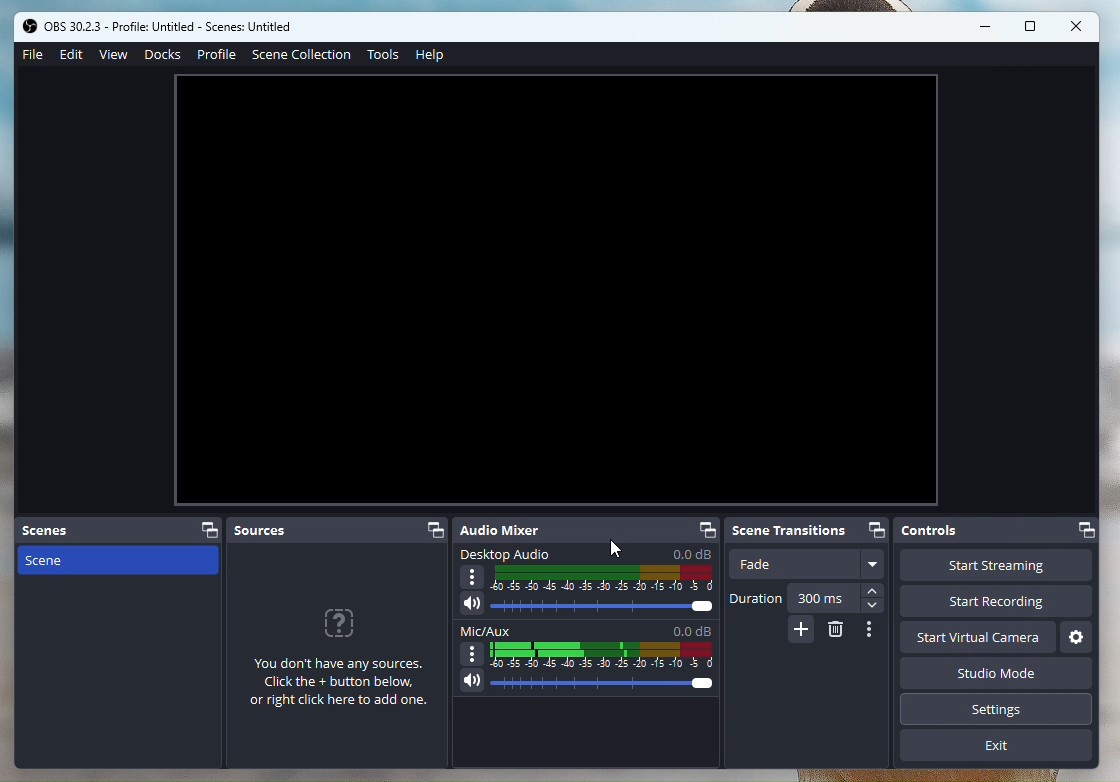 The height and width of the screenshot is (782, 1120). What do you see at coordinates (995, 675) in the screenshot?
I see `` at bounding box center [995, 675].